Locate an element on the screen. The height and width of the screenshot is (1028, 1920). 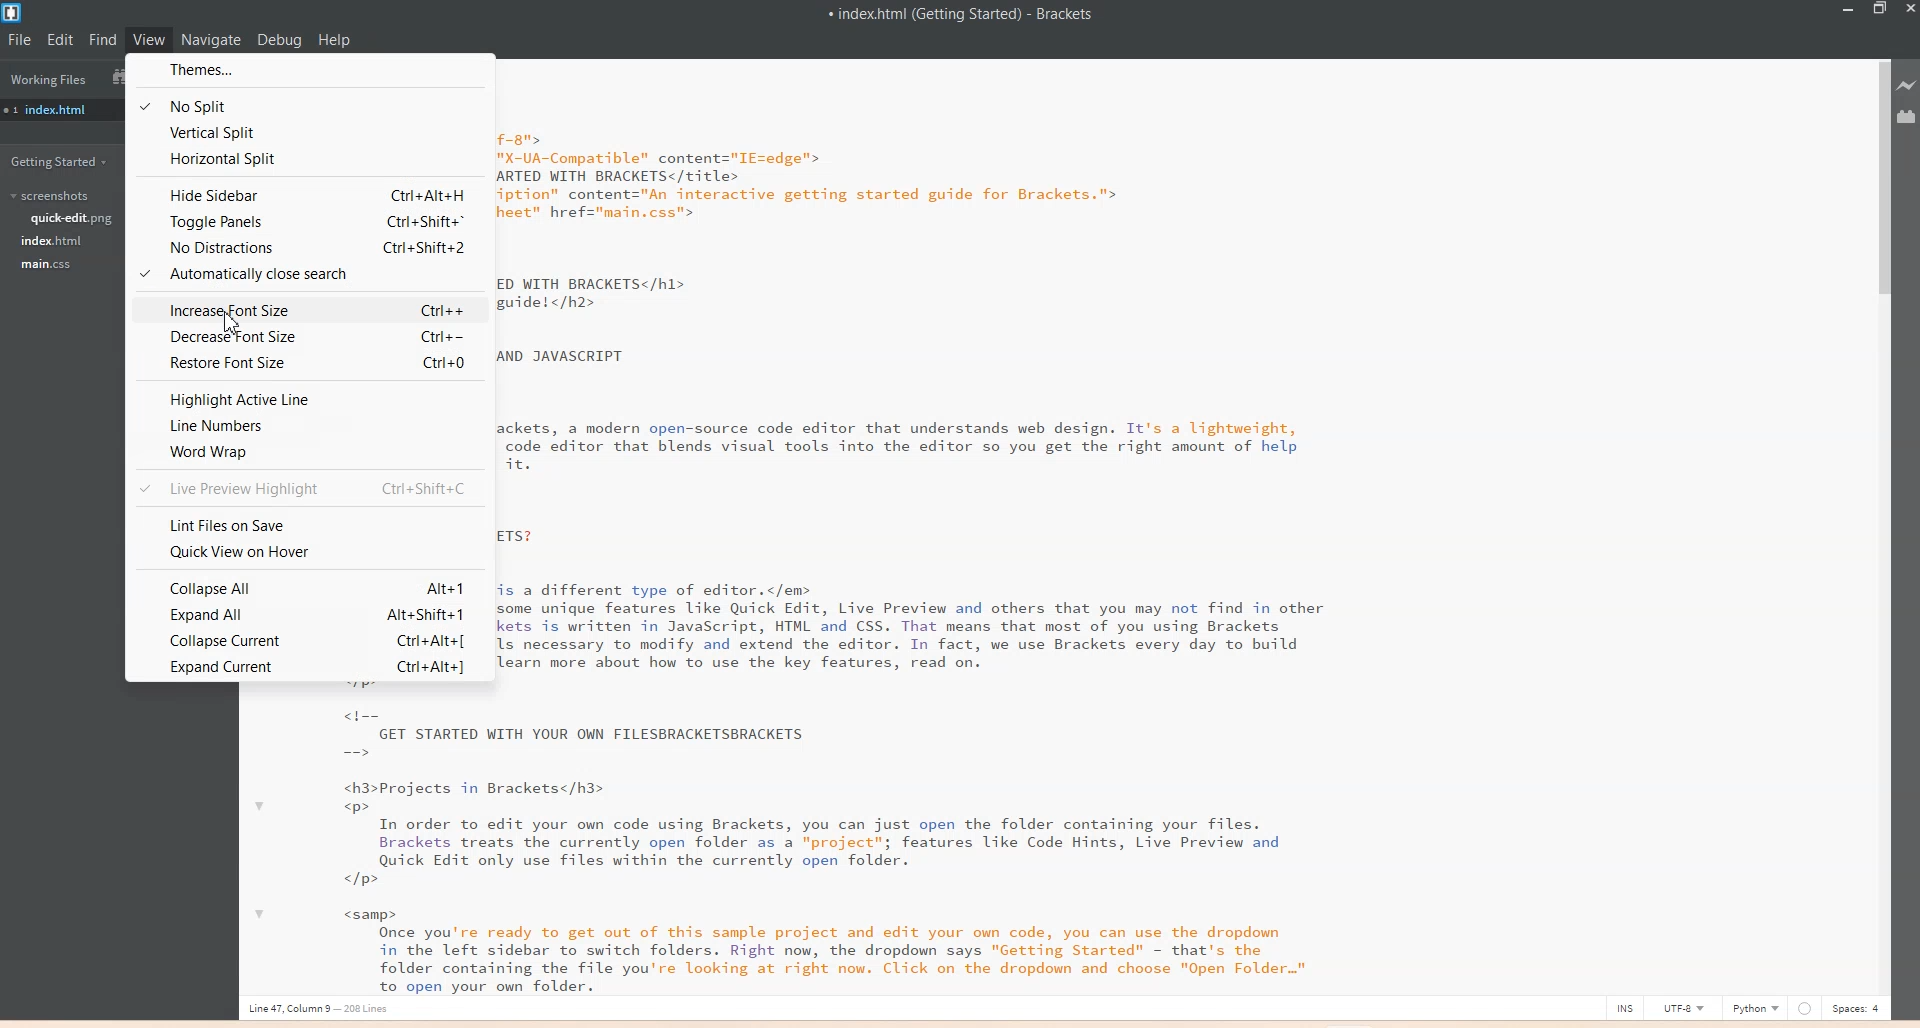
Edit is located at coordinates (62, 39).